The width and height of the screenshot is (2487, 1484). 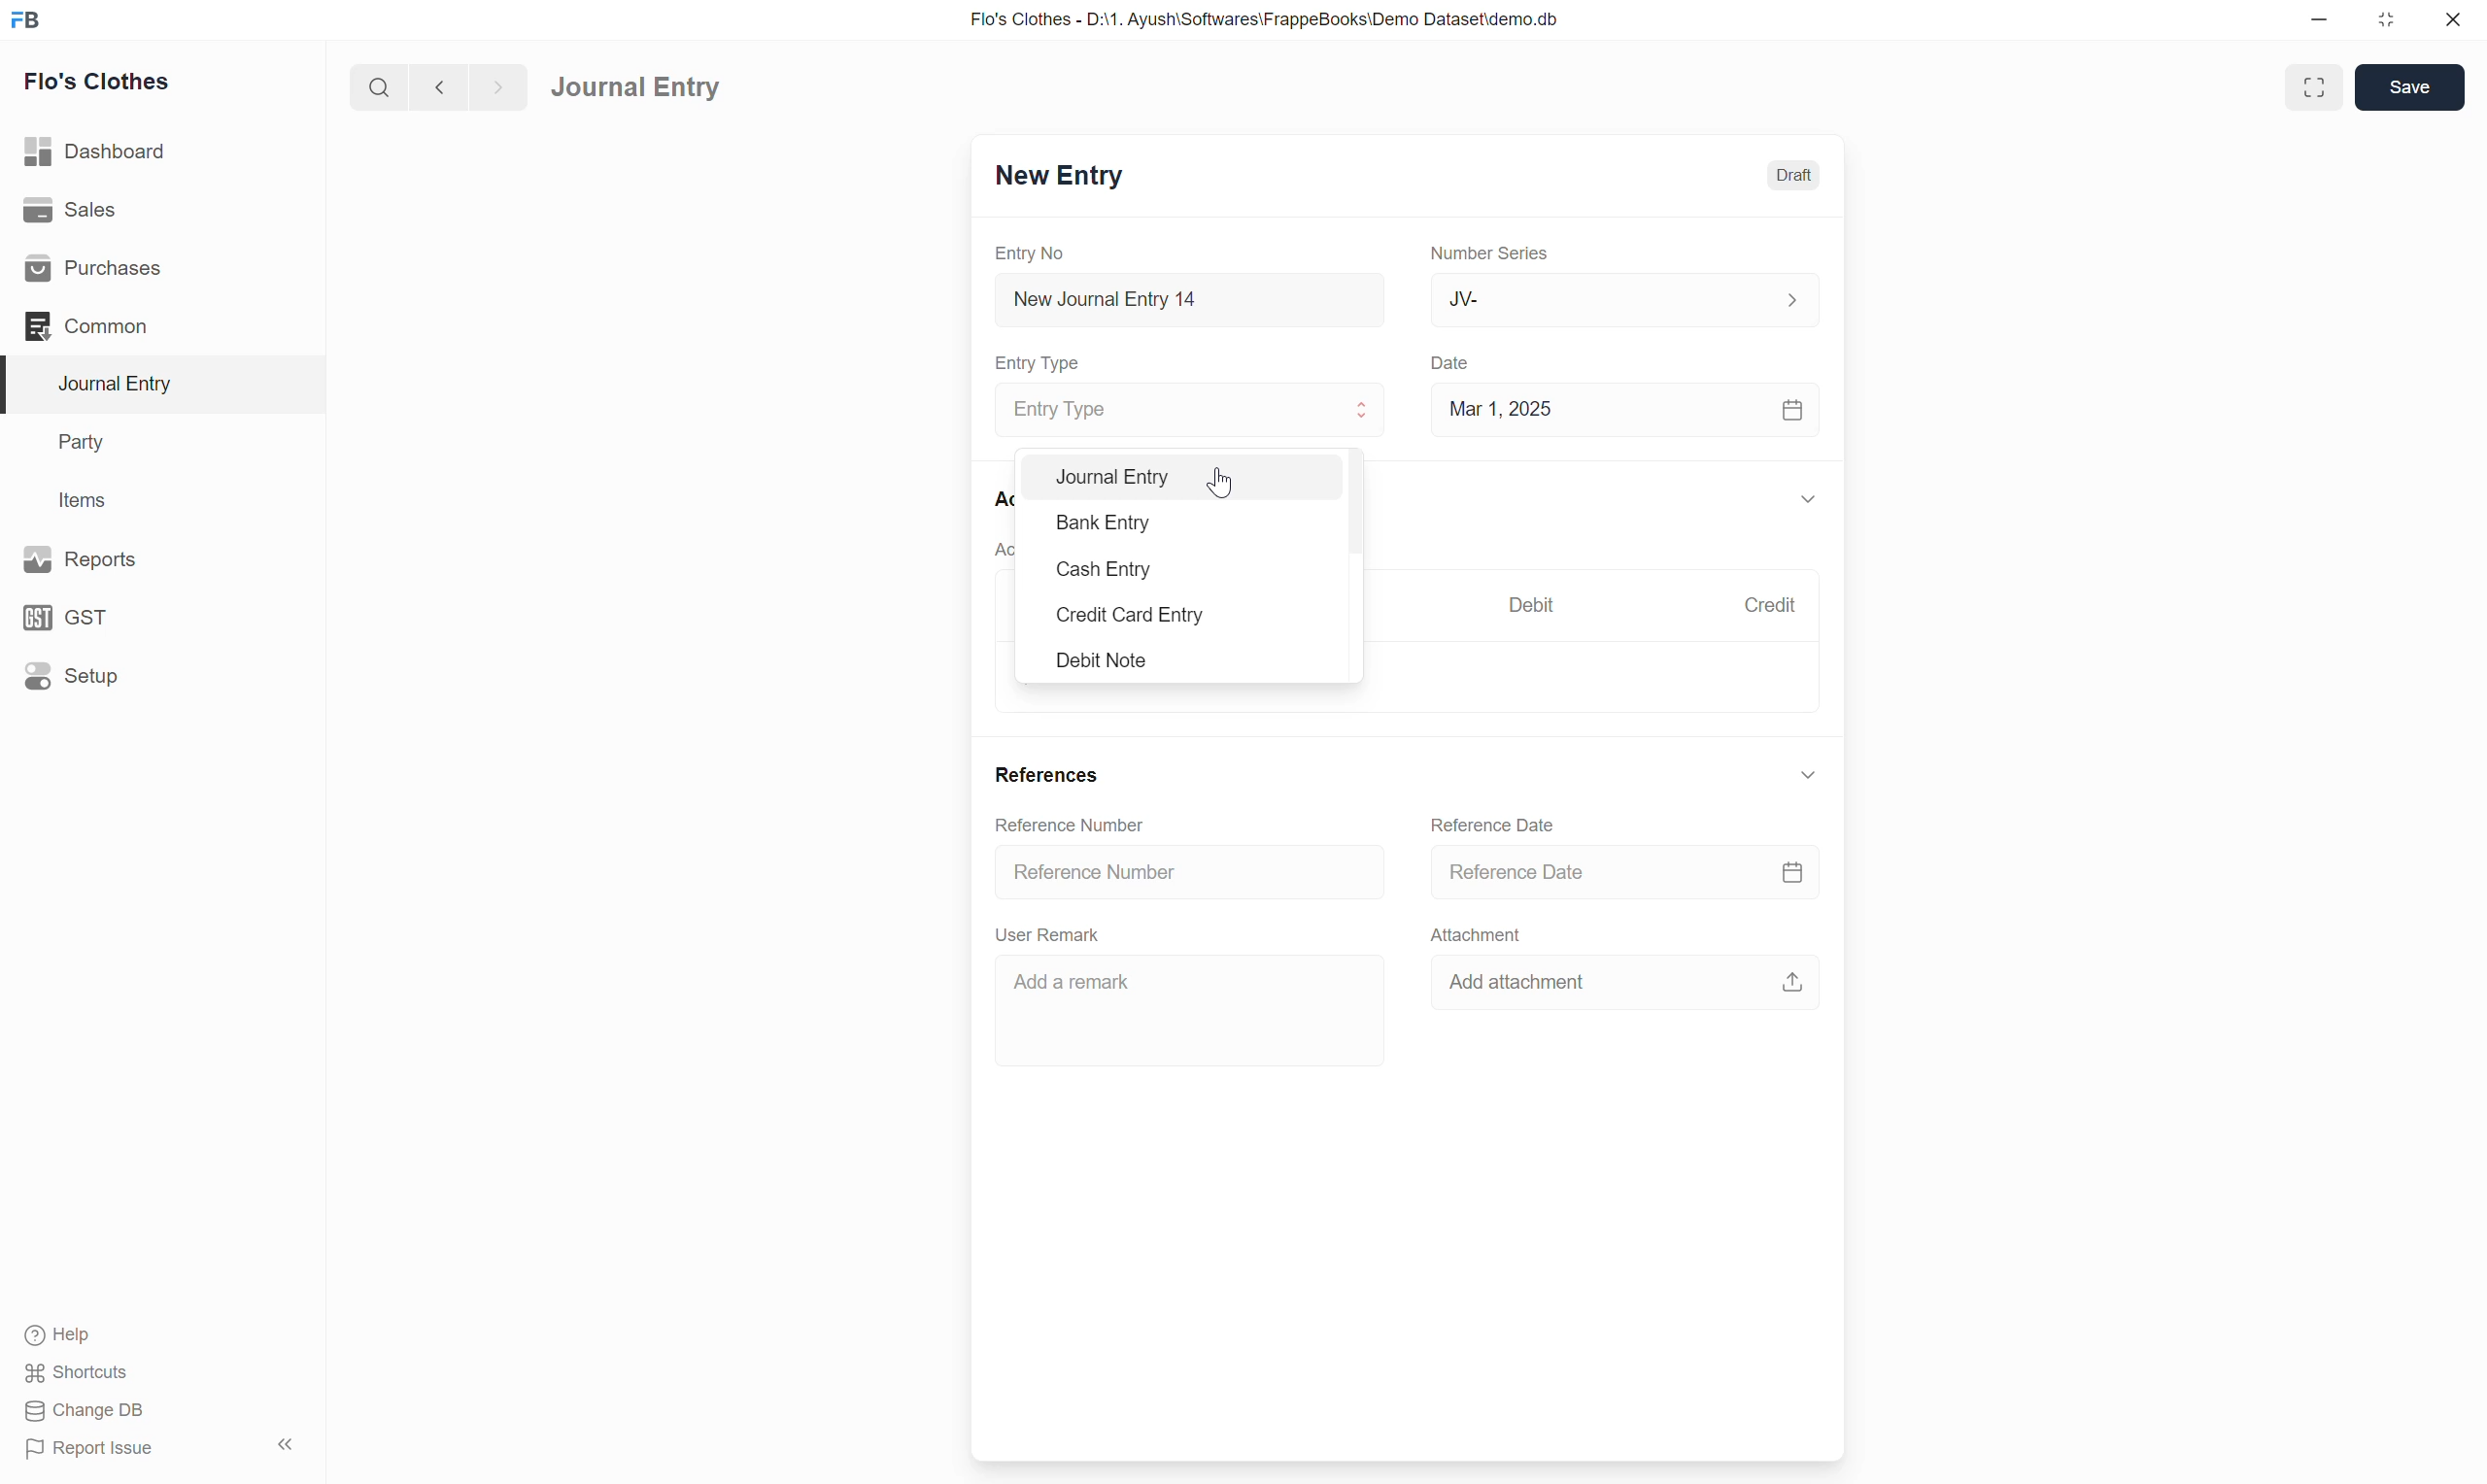 I want to click on Common, so click(x=88, y=326).